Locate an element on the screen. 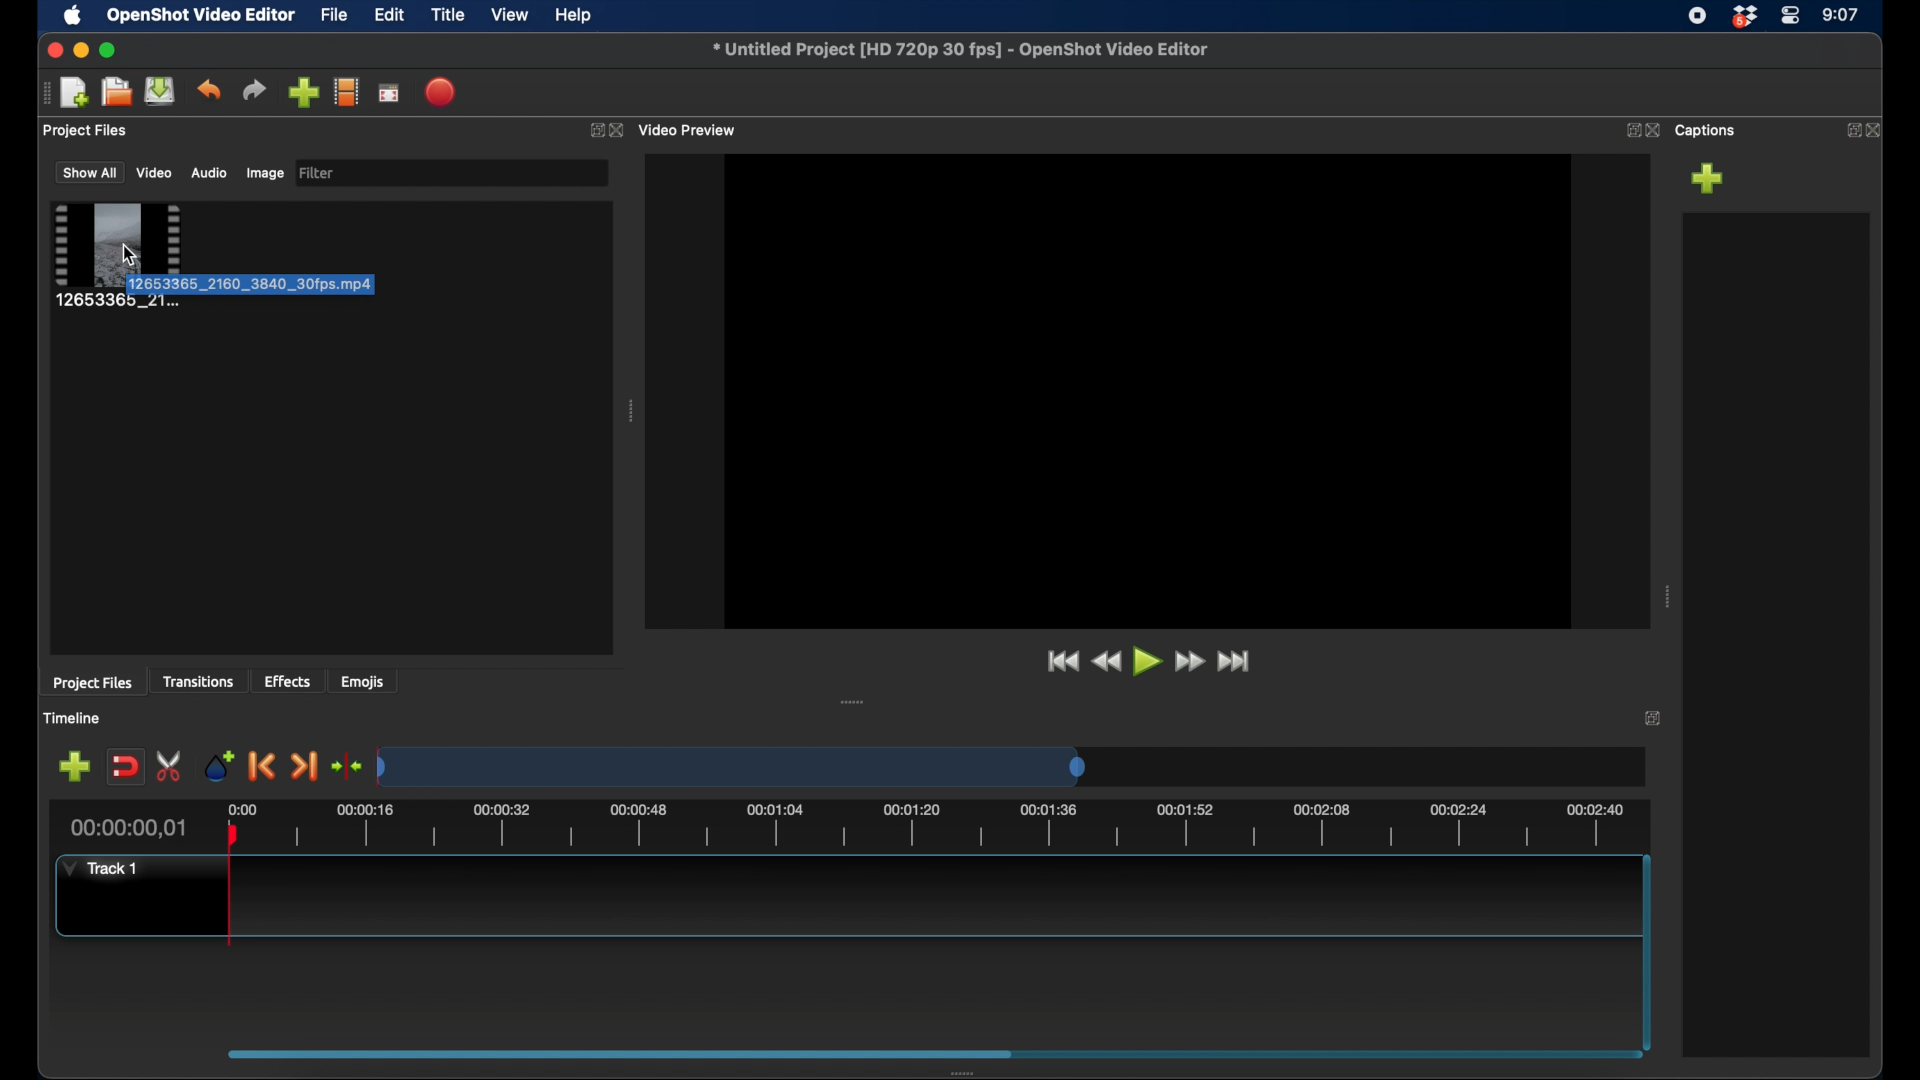  cursor is located at coordinates (135, 254).